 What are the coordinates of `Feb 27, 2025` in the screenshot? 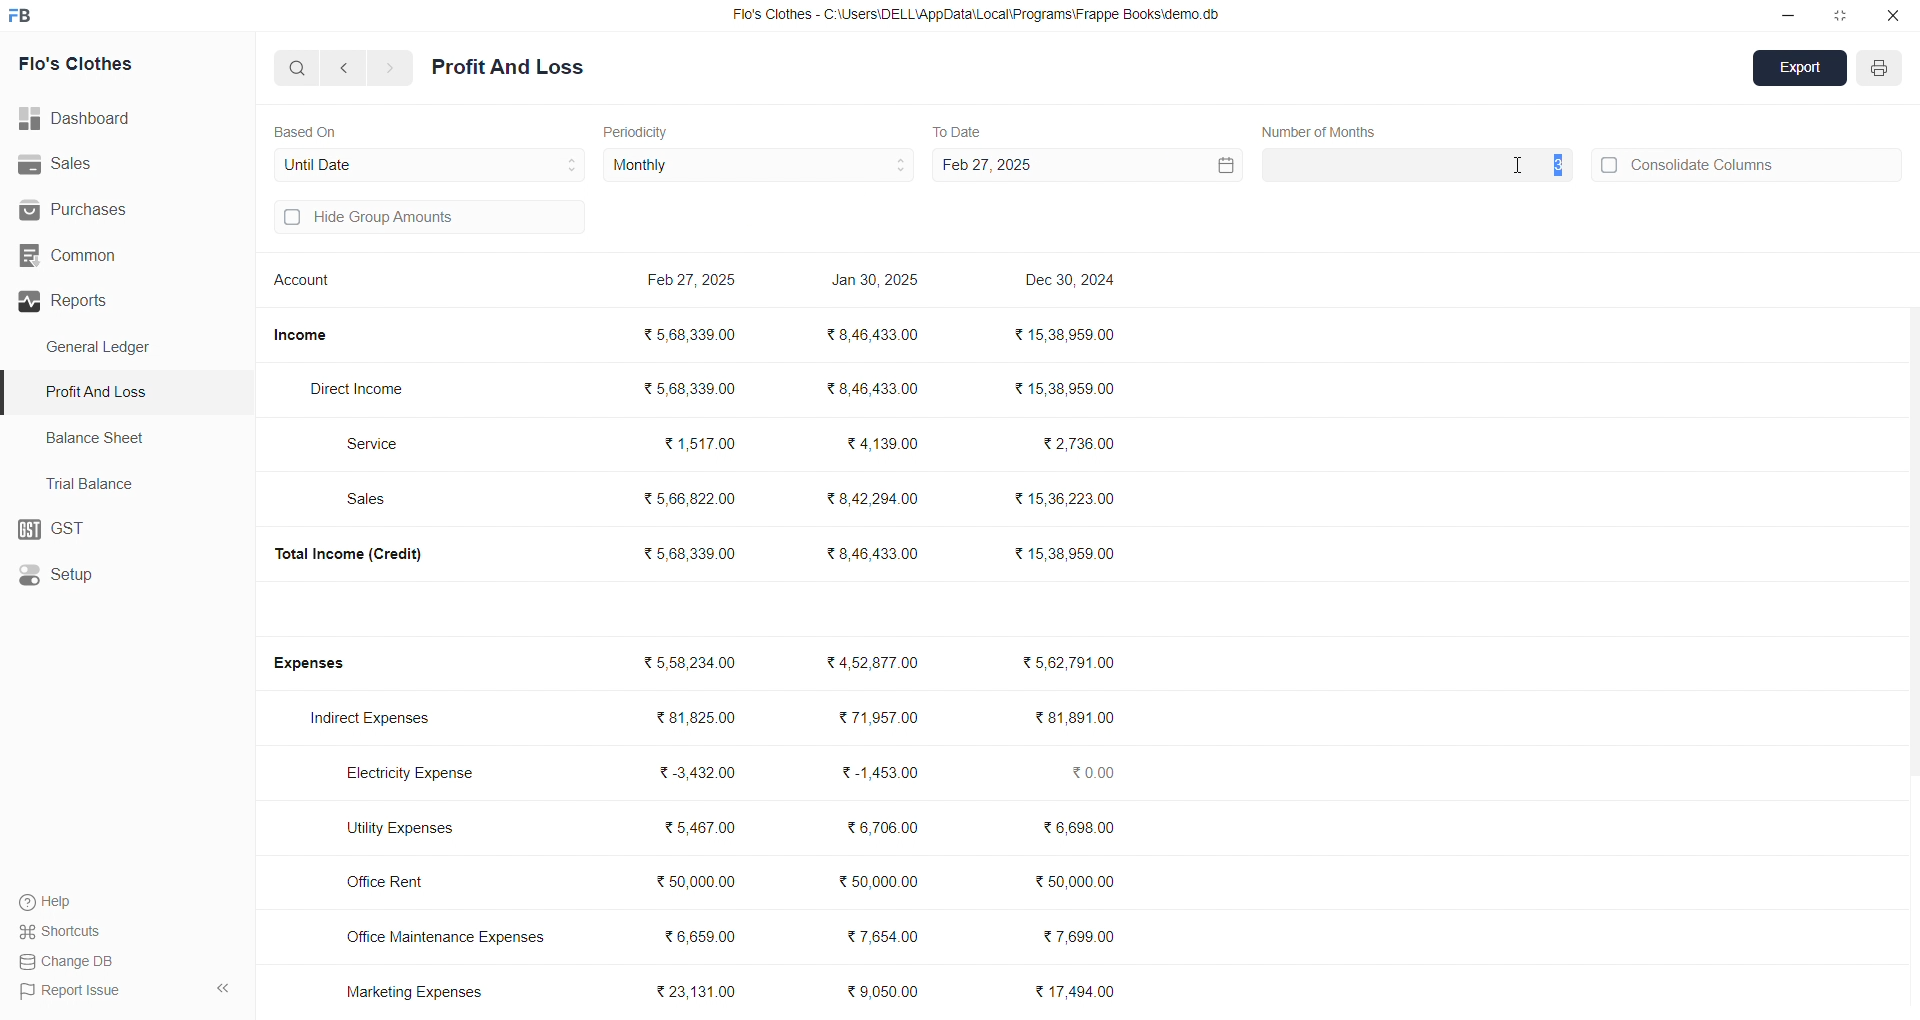 It's located at (695, 282).